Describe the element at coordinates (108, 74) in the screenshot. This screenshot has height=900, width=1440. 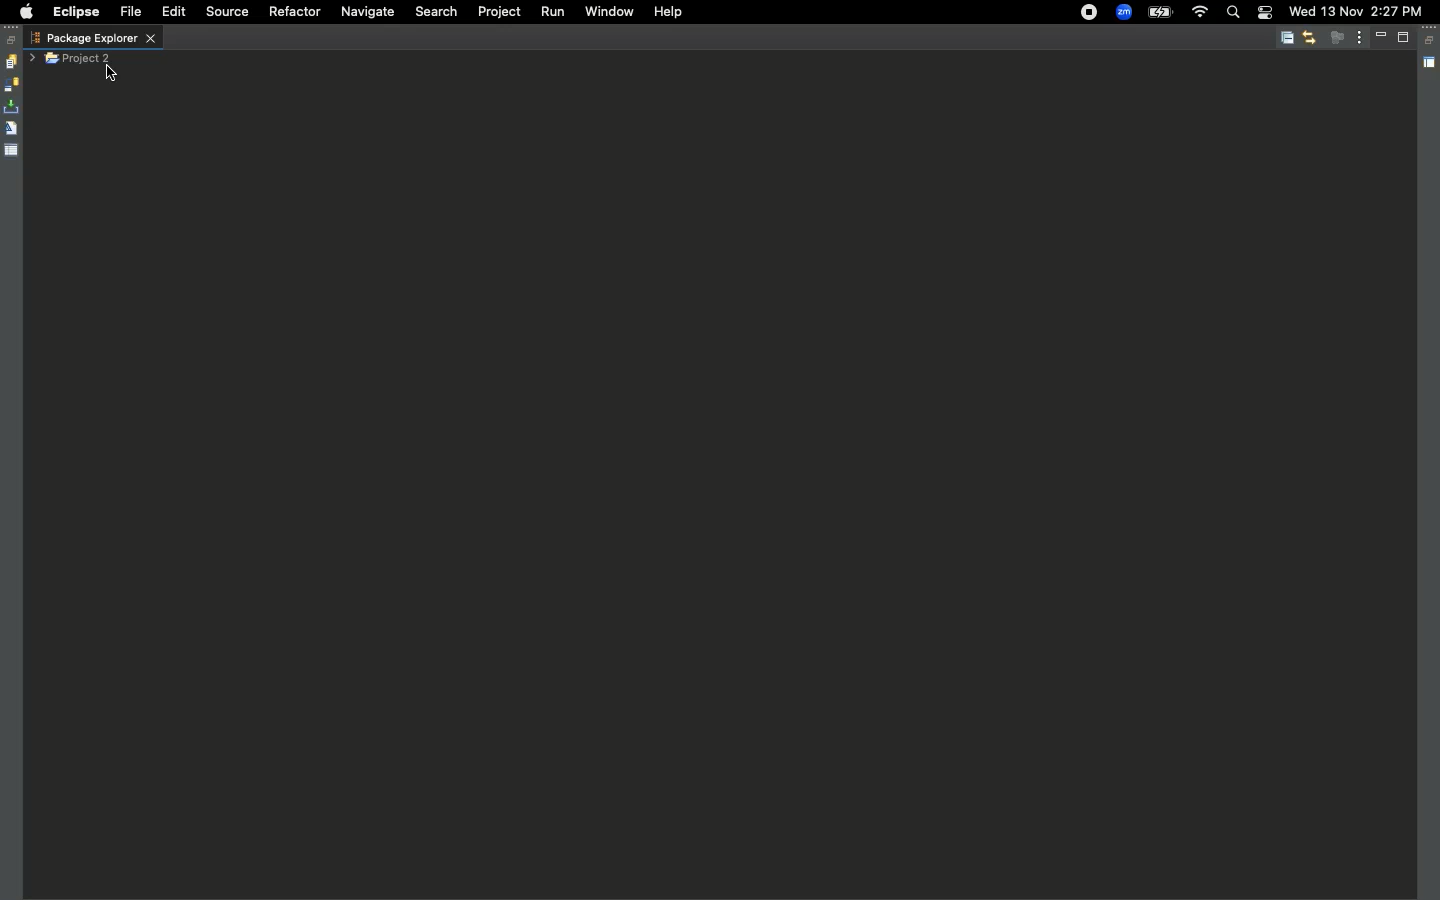
I see `pointer cursor` at that location.